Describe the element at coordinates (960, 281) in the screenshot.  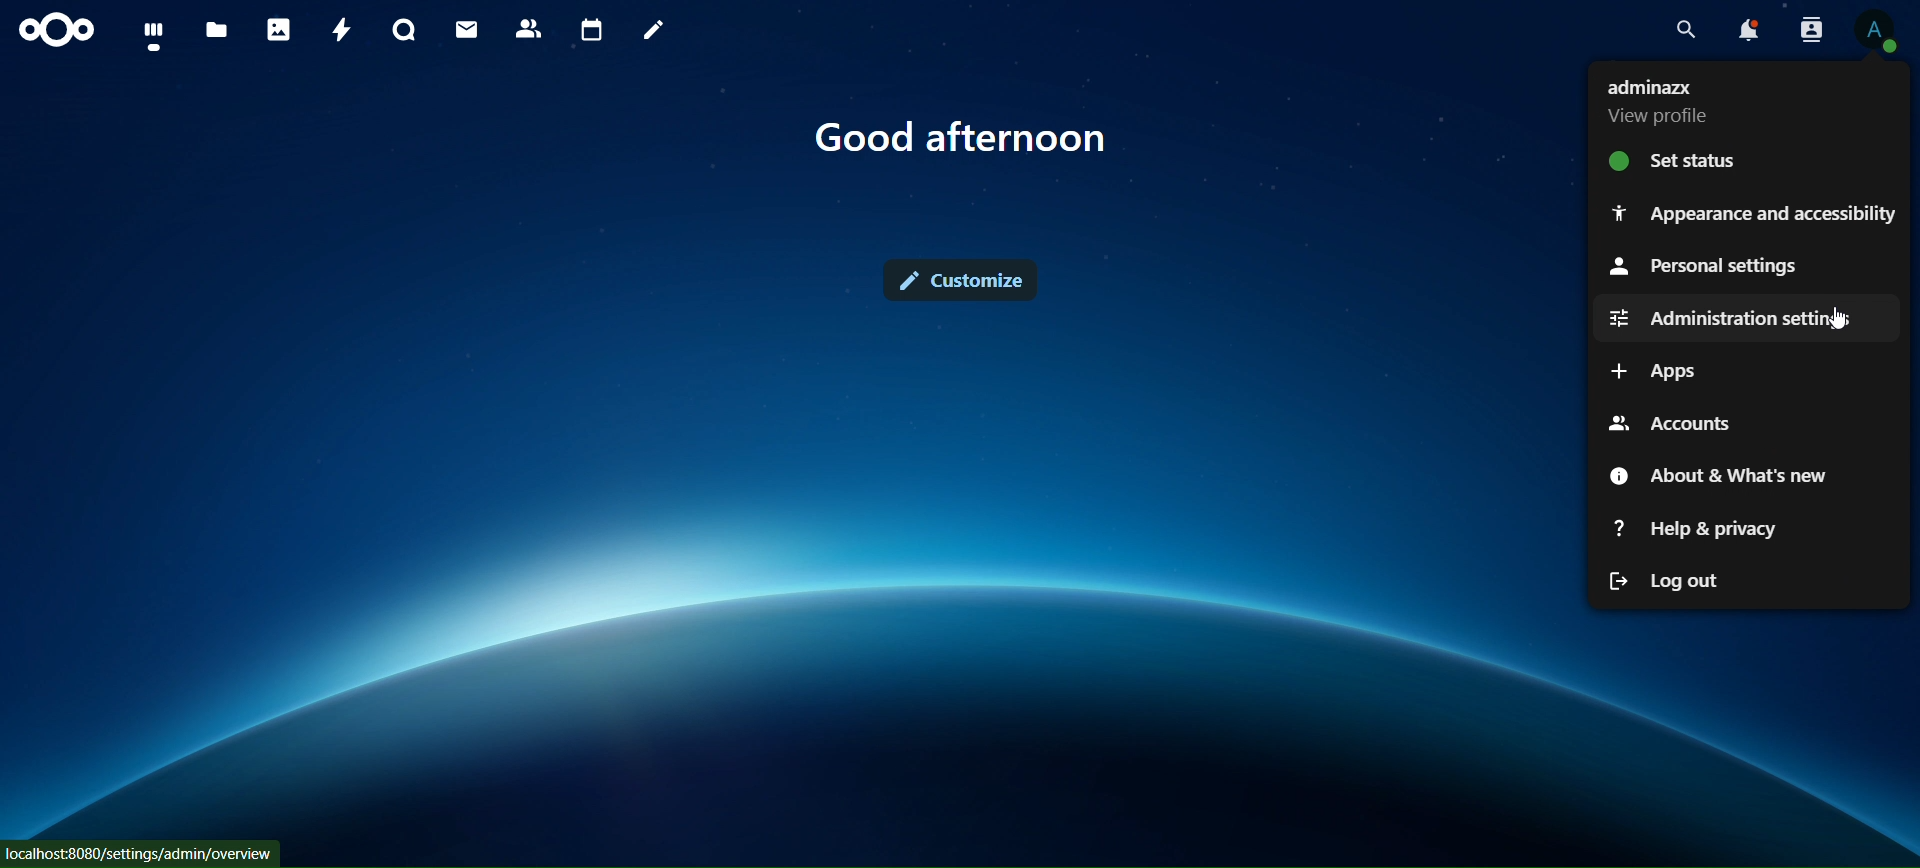
I see `customize` at that location.